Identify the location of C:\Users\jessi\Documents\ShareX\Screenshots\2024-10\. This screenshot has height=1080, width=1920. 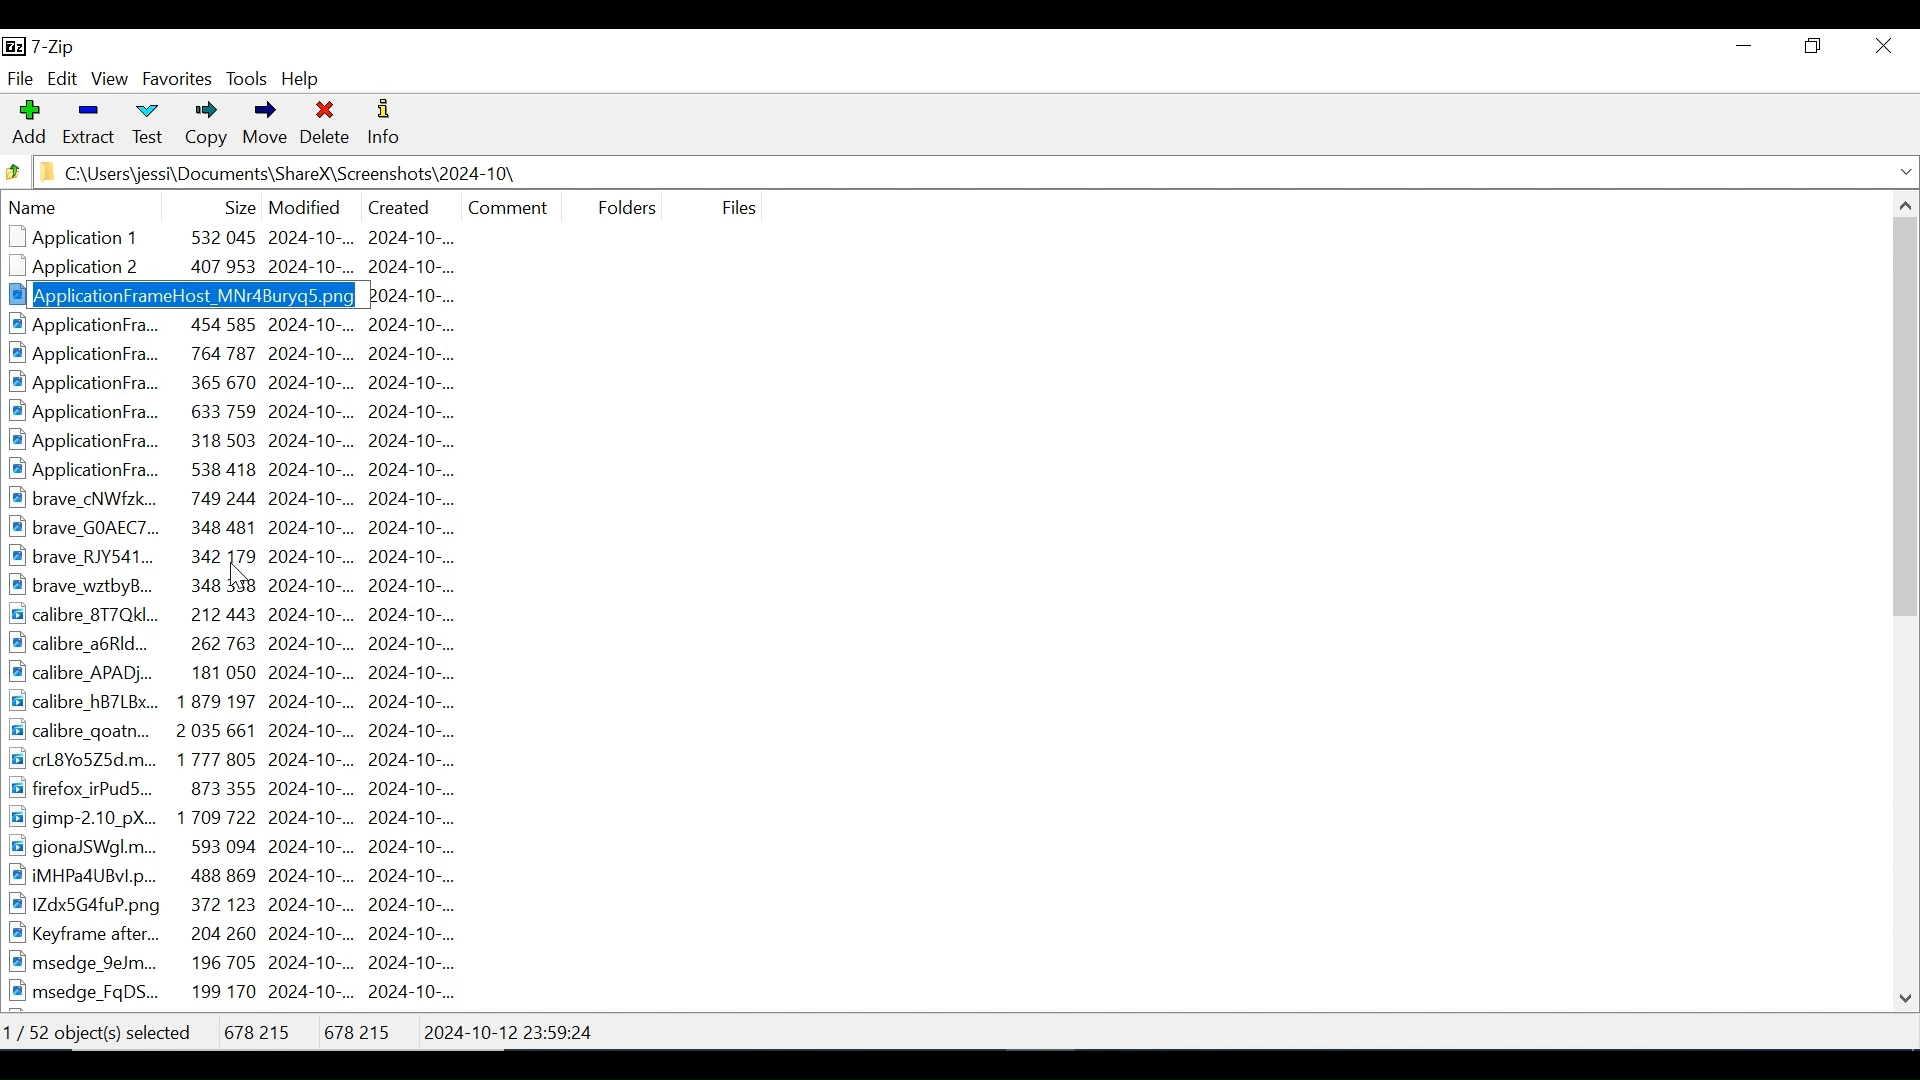
(295, 173).